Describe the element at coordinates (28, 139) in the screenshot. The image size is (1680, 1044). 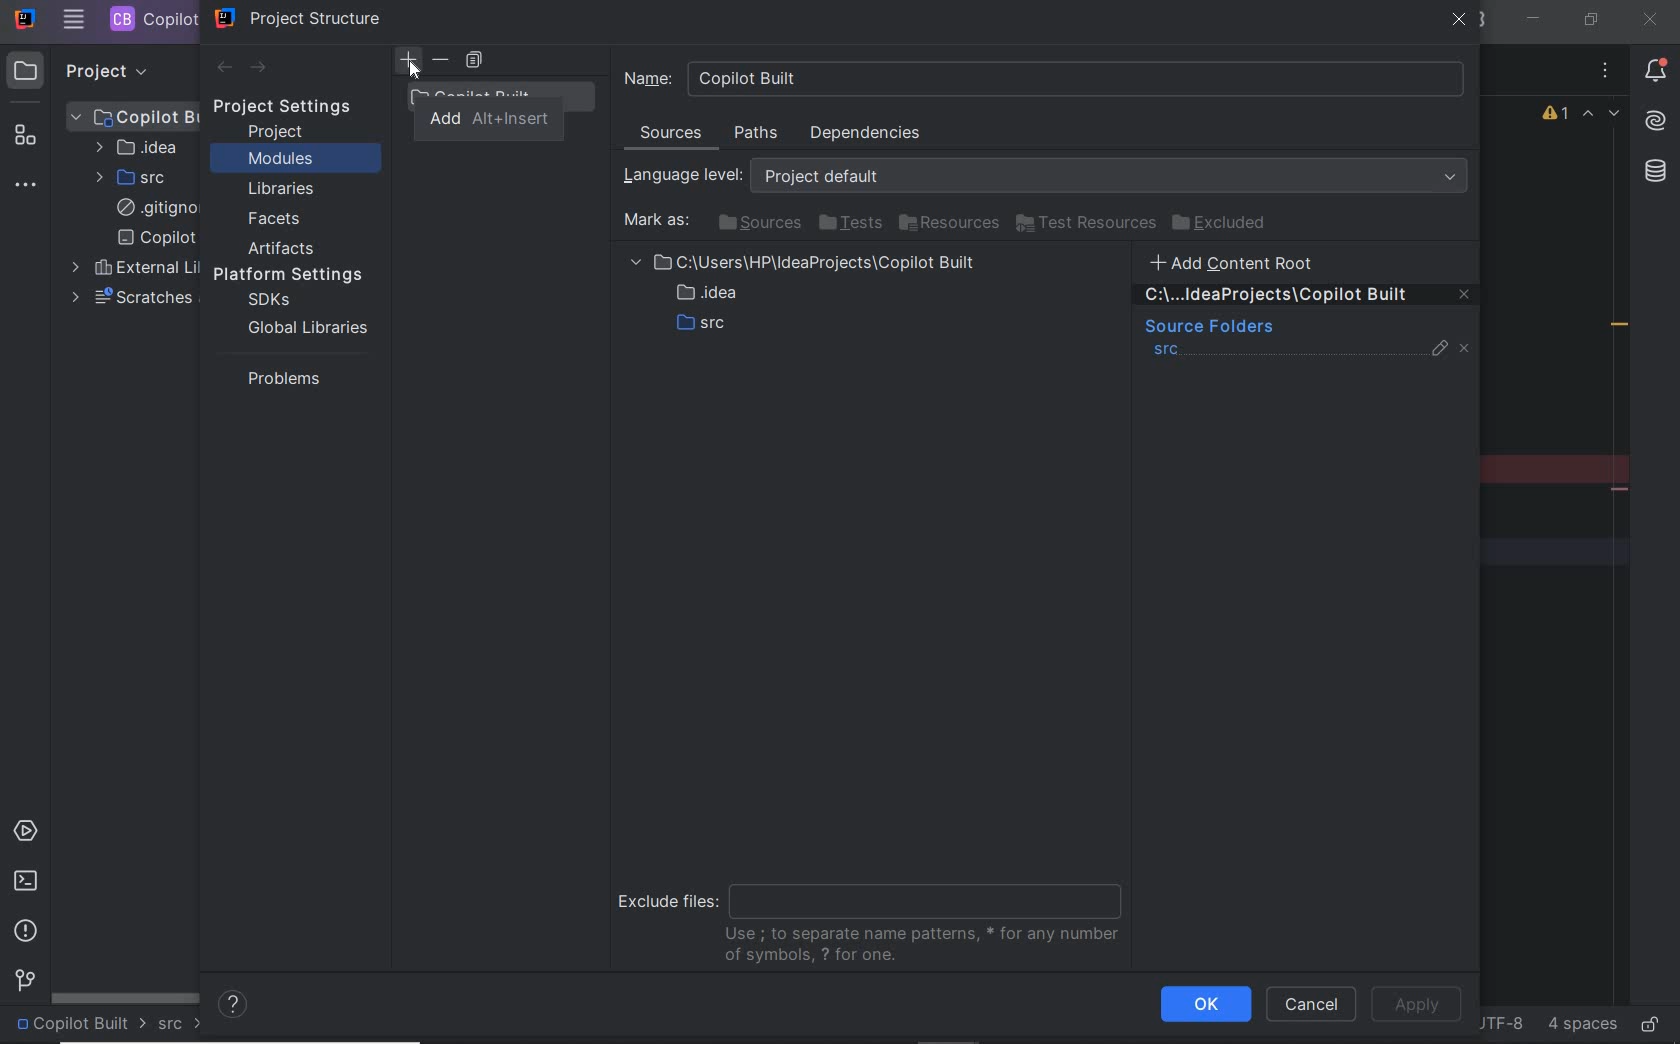
I see `structure` at that location.